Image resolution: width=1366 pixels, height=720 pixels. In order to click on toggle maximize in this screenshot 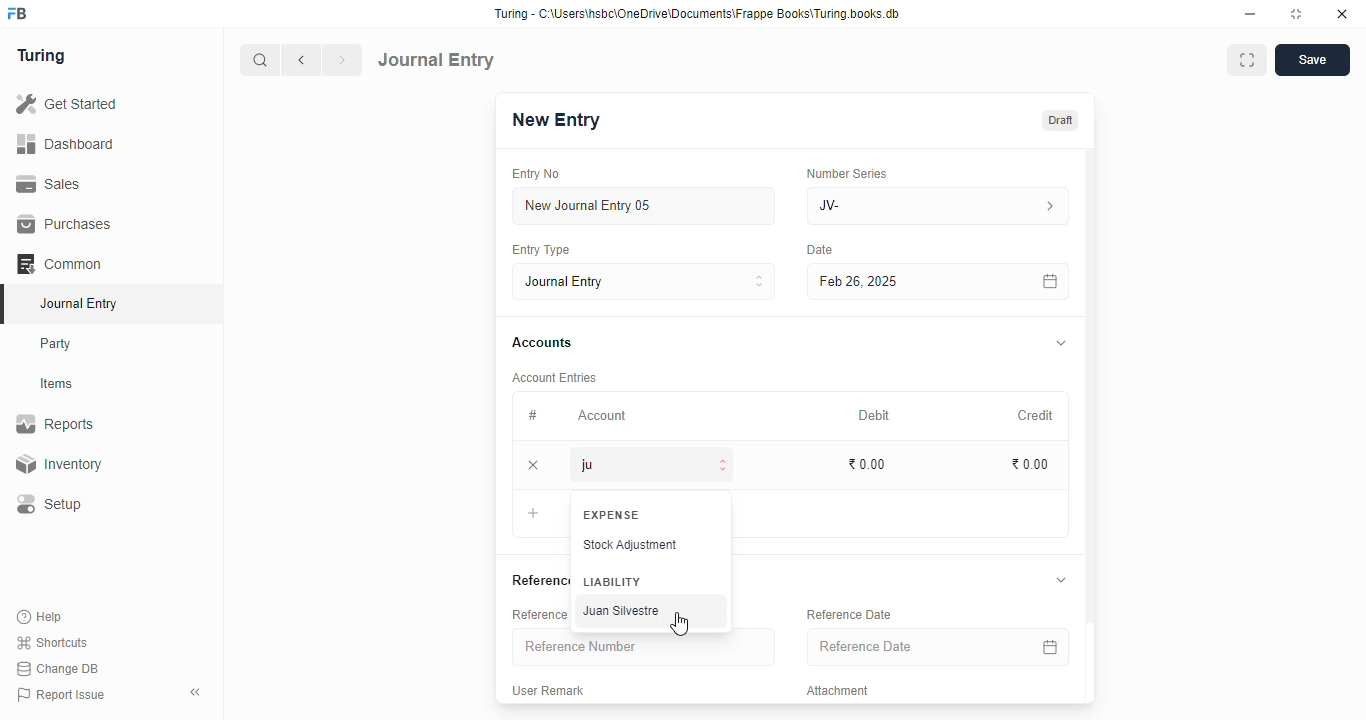, I will do `click(1296, 14)`.